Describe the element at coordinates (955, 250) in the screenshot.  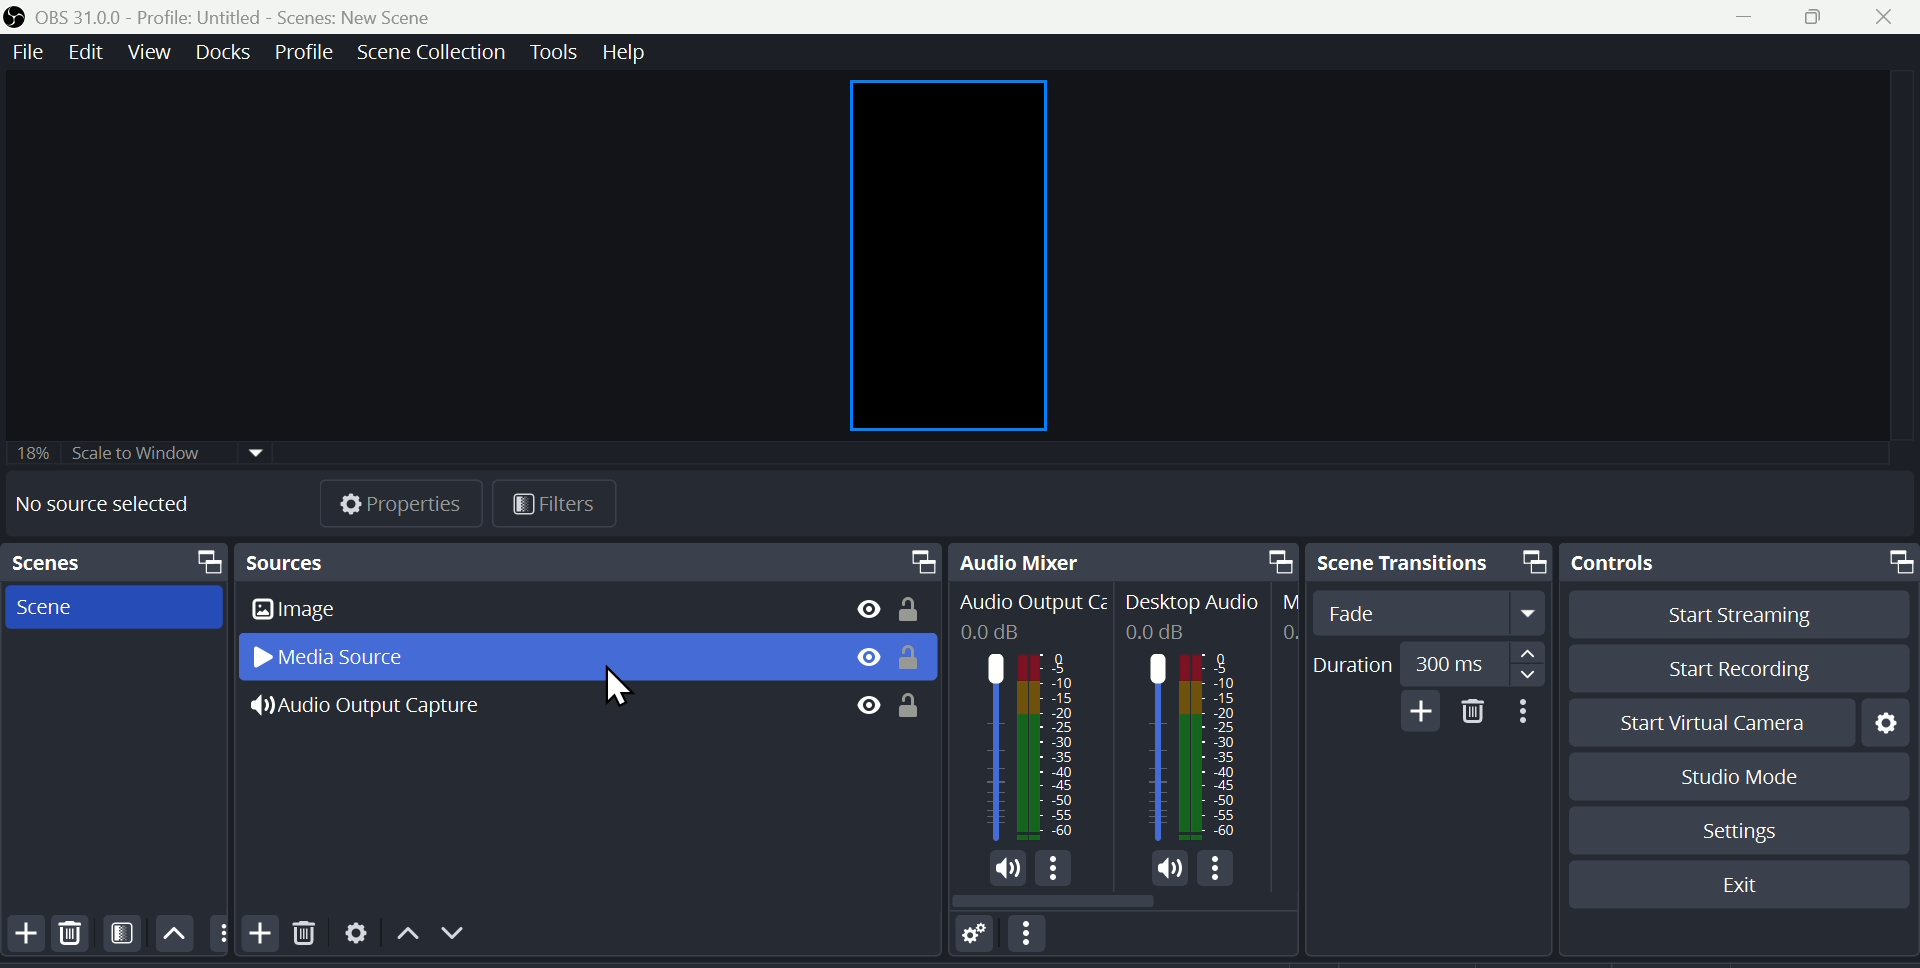
I see `preview screen` at that location.